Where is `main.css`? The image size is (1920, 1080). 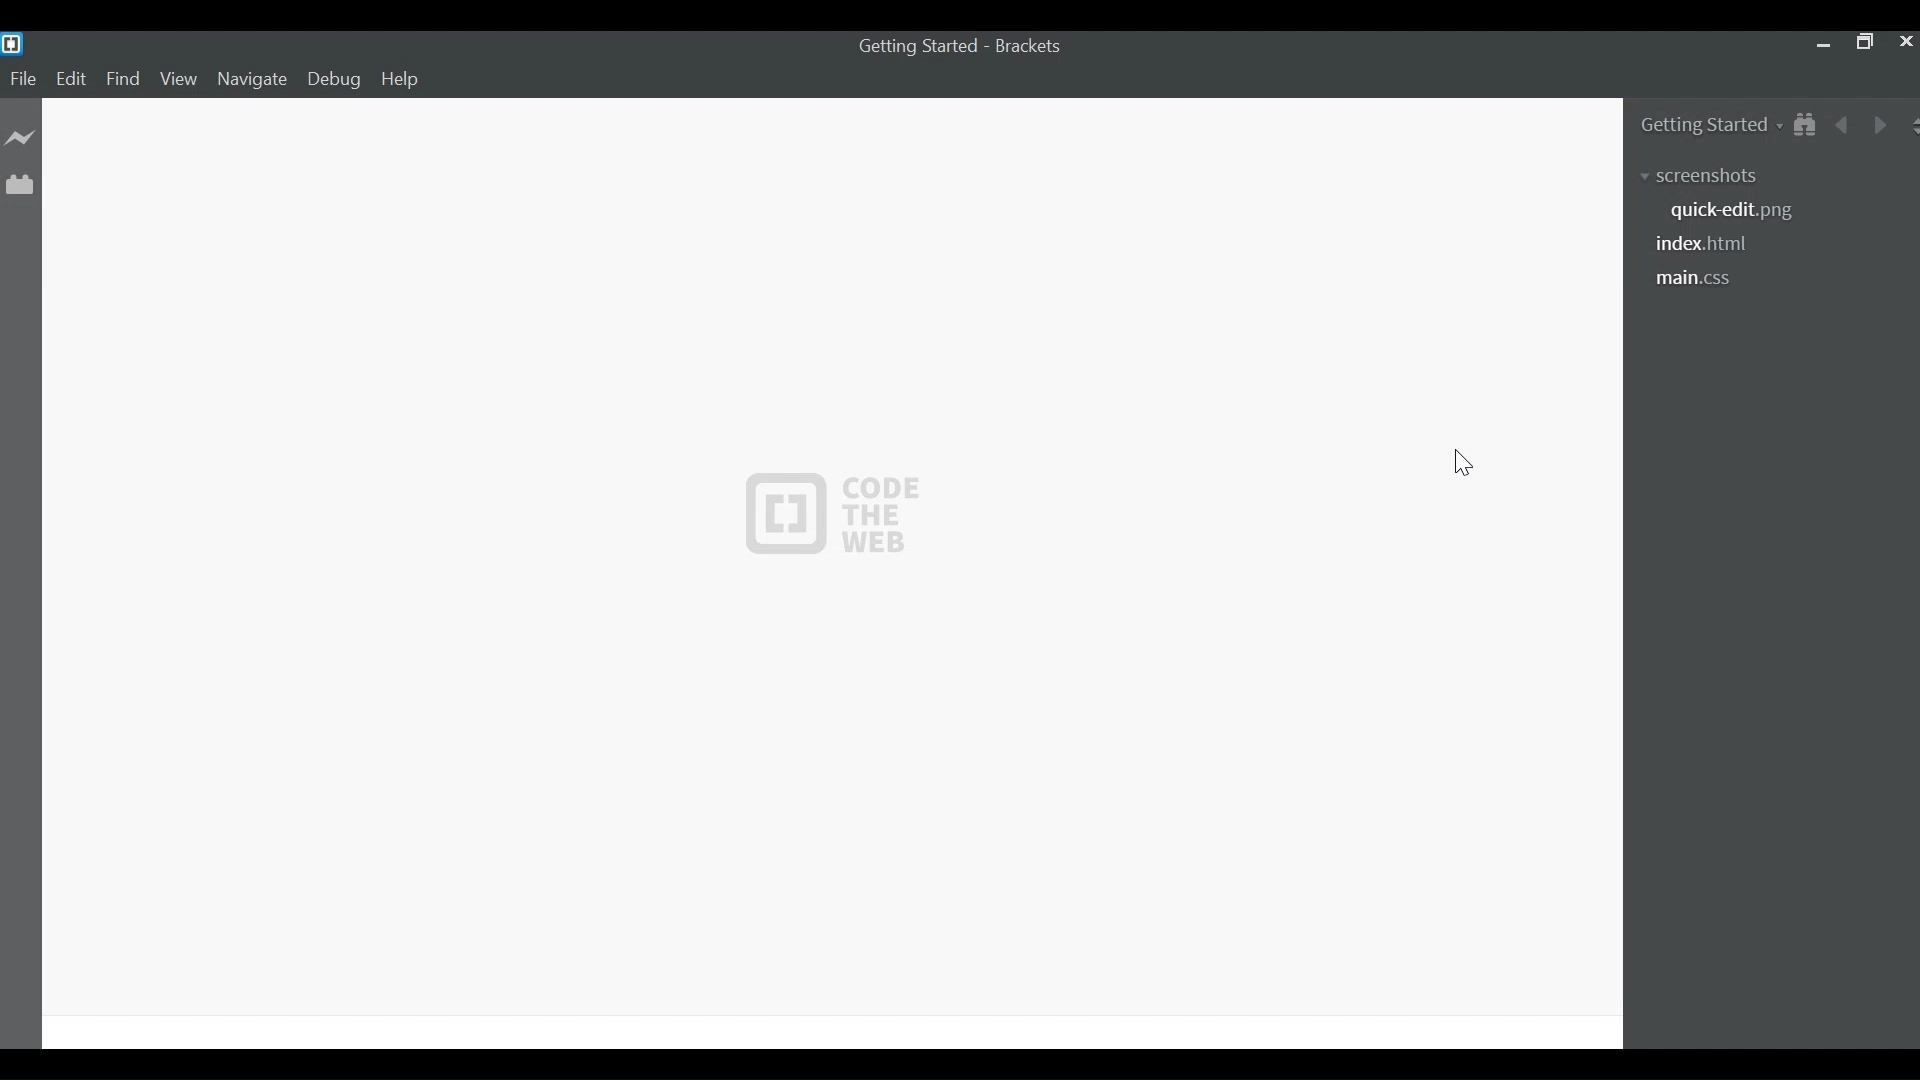
main.css is located at coordinates (1705, 281).